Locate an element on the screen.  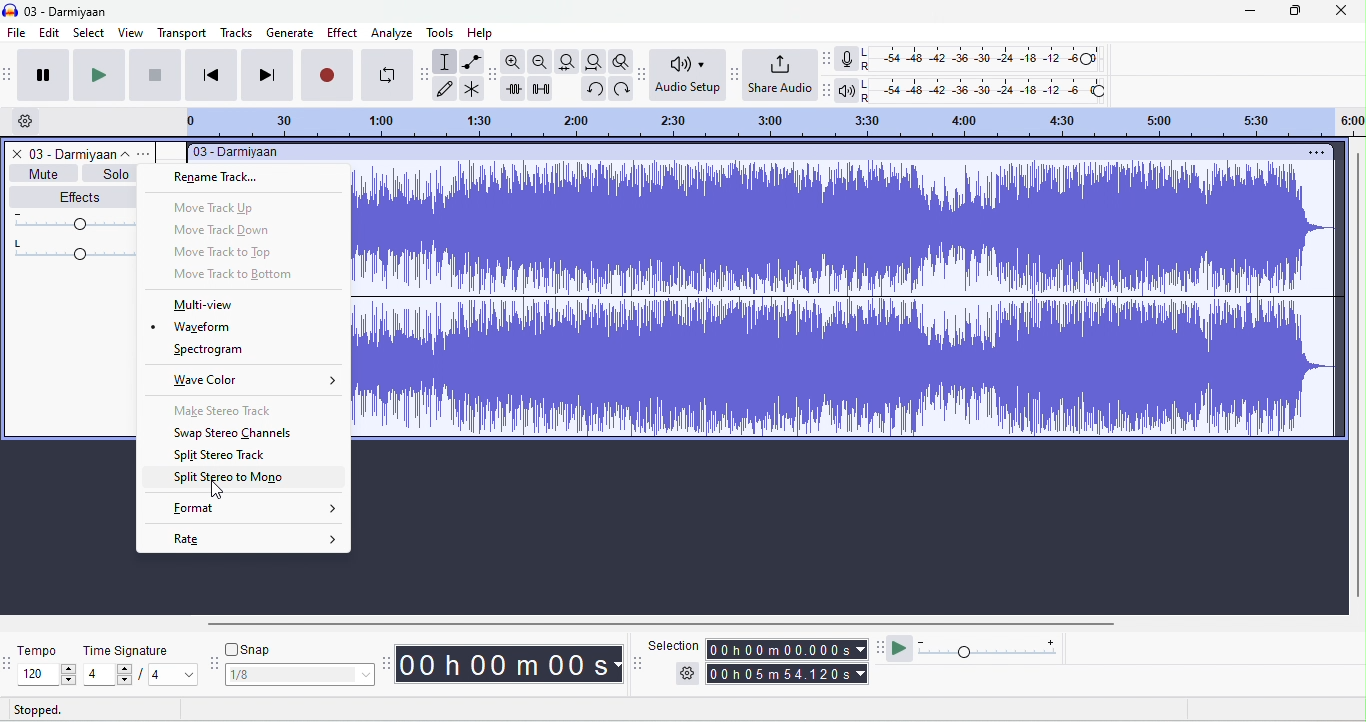
play is located at coordinates (96, 76).